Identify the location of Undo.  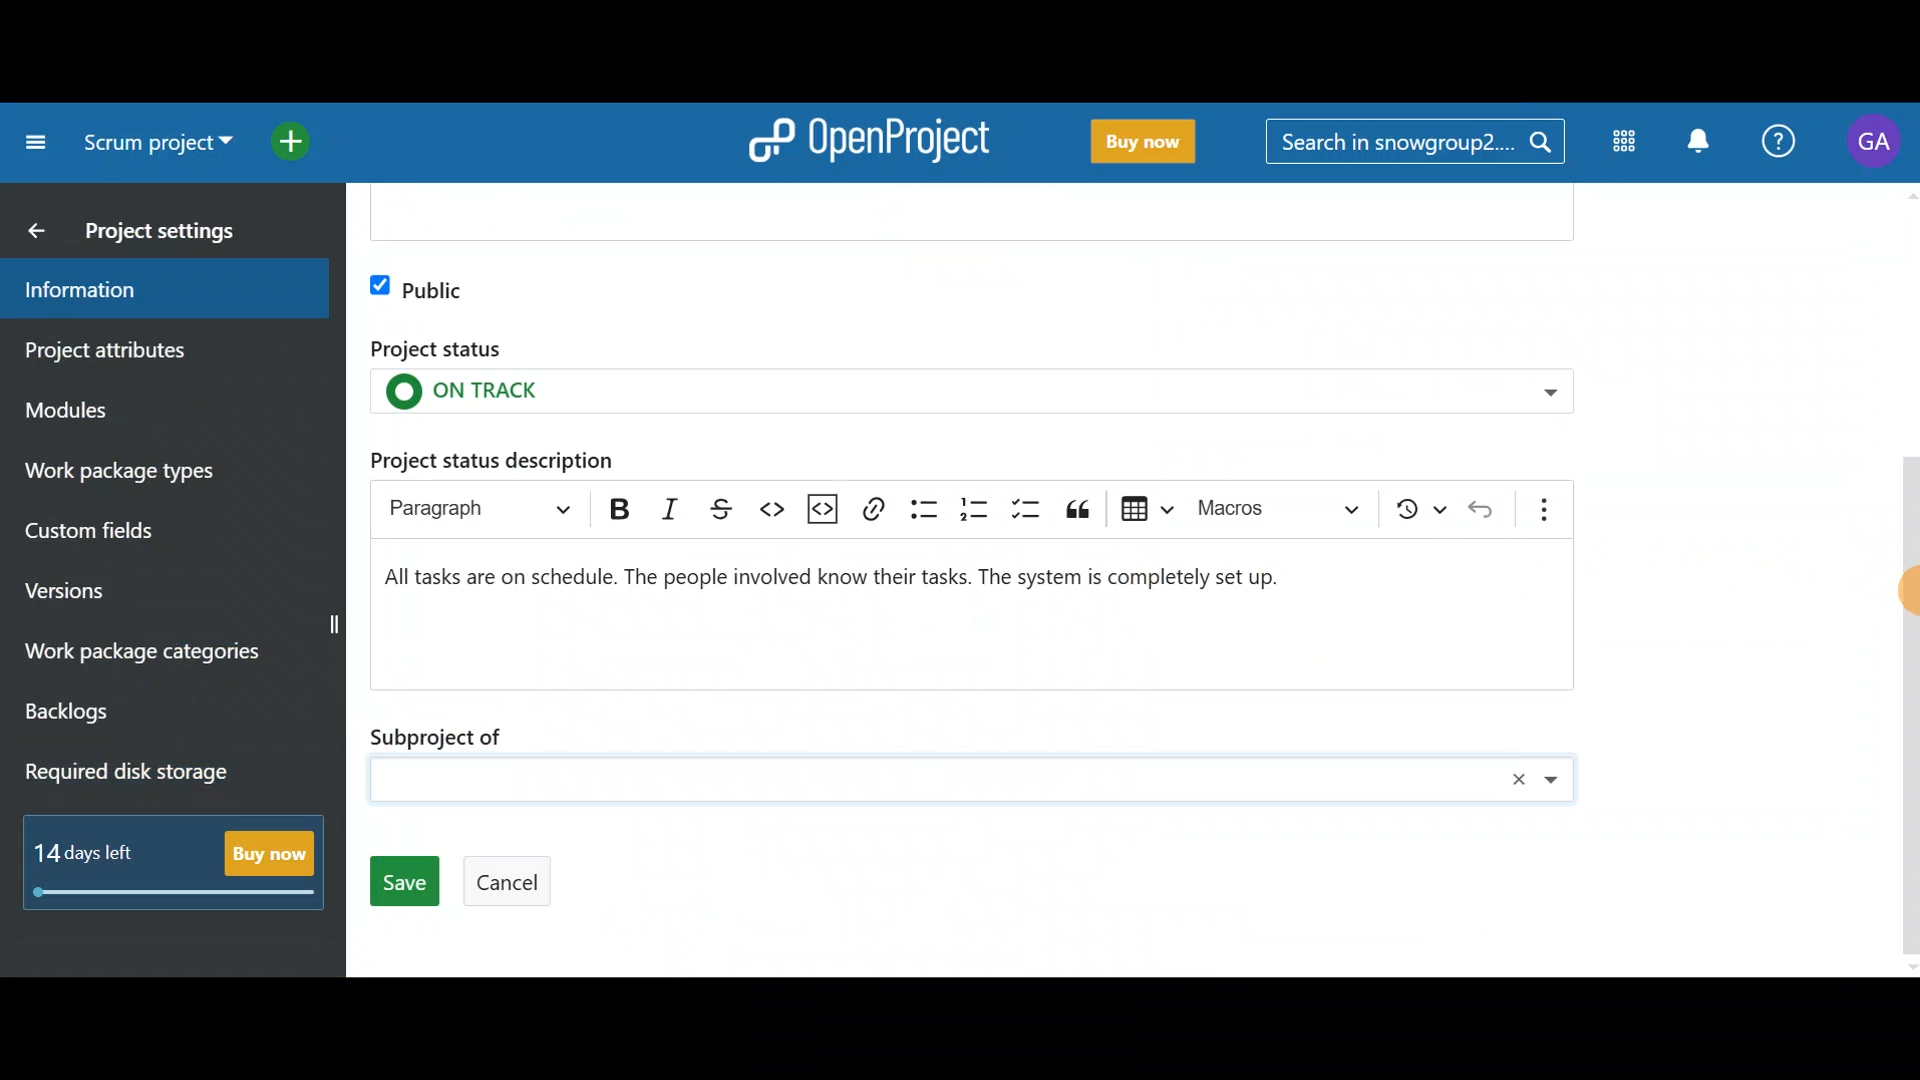
(1487, 506).